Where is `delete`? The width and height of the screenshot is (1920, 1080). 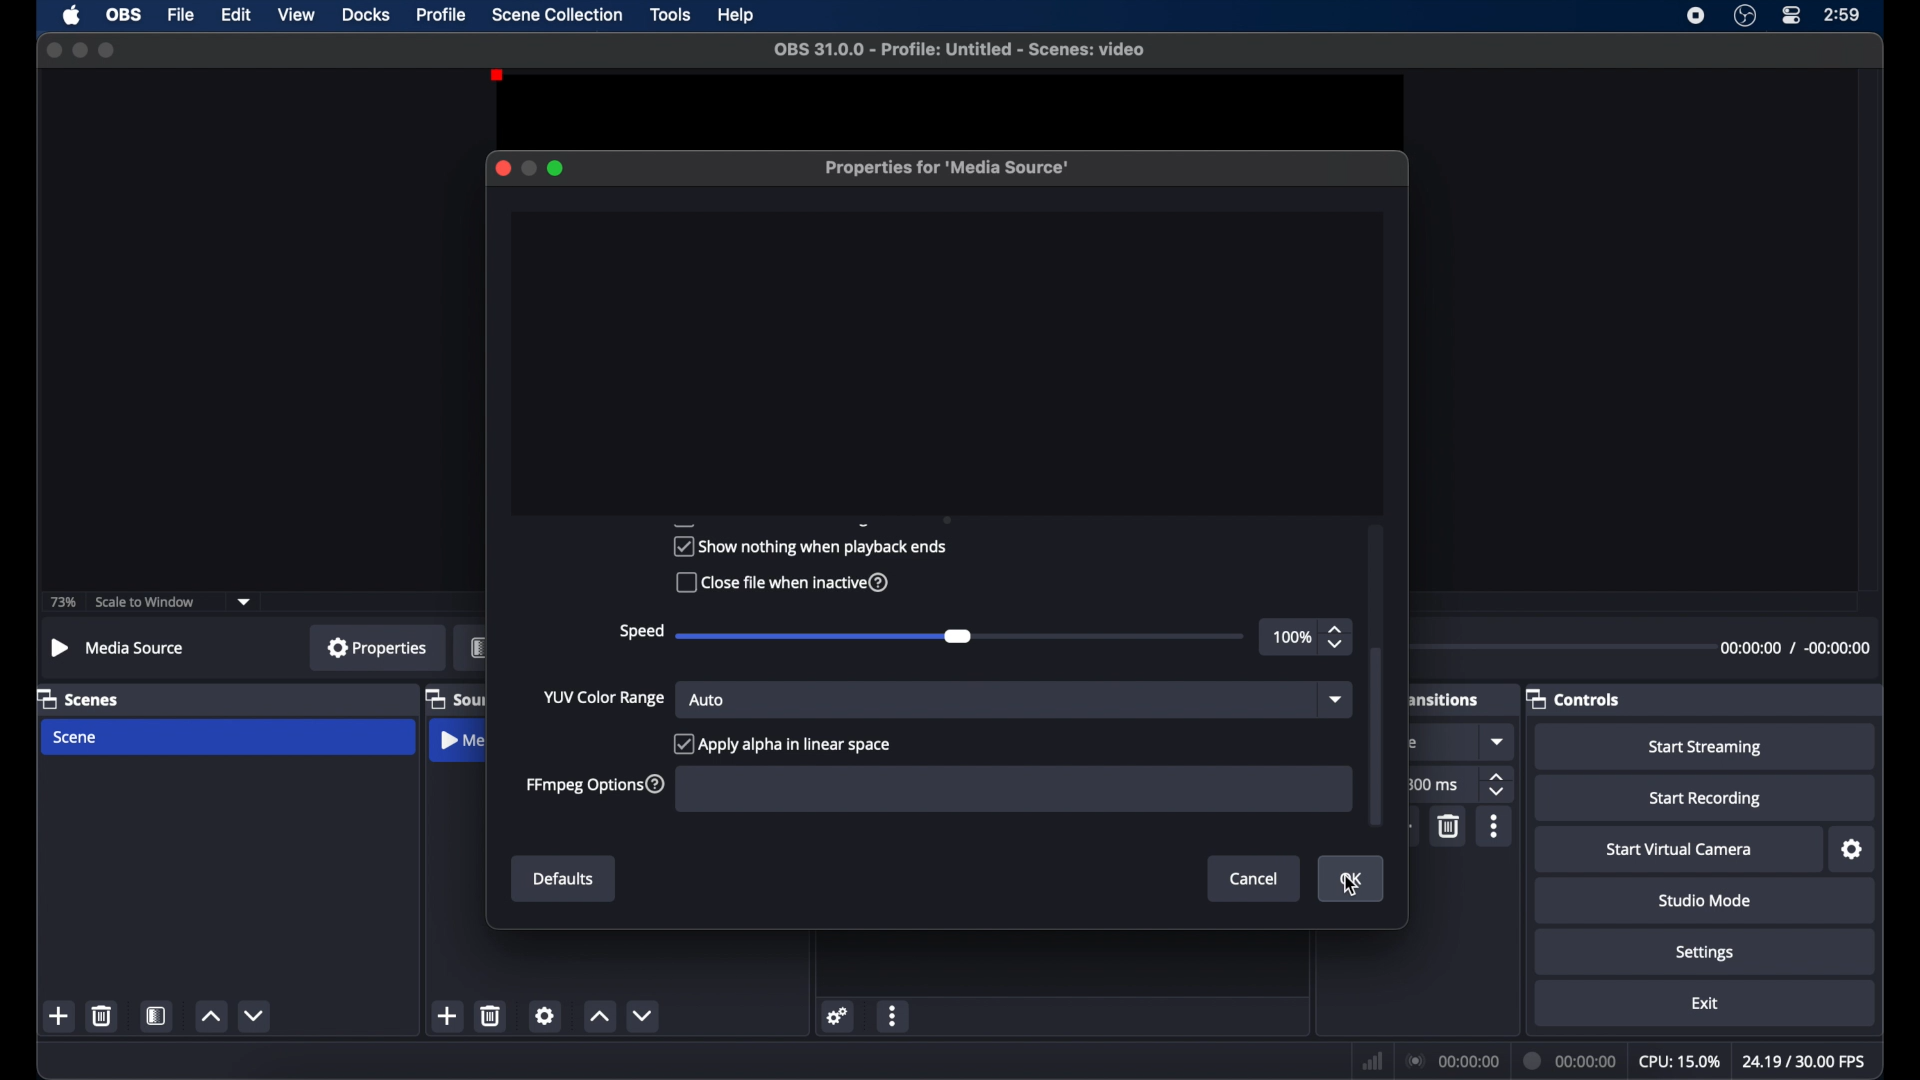 delete is located at coordinates (1450, 827).